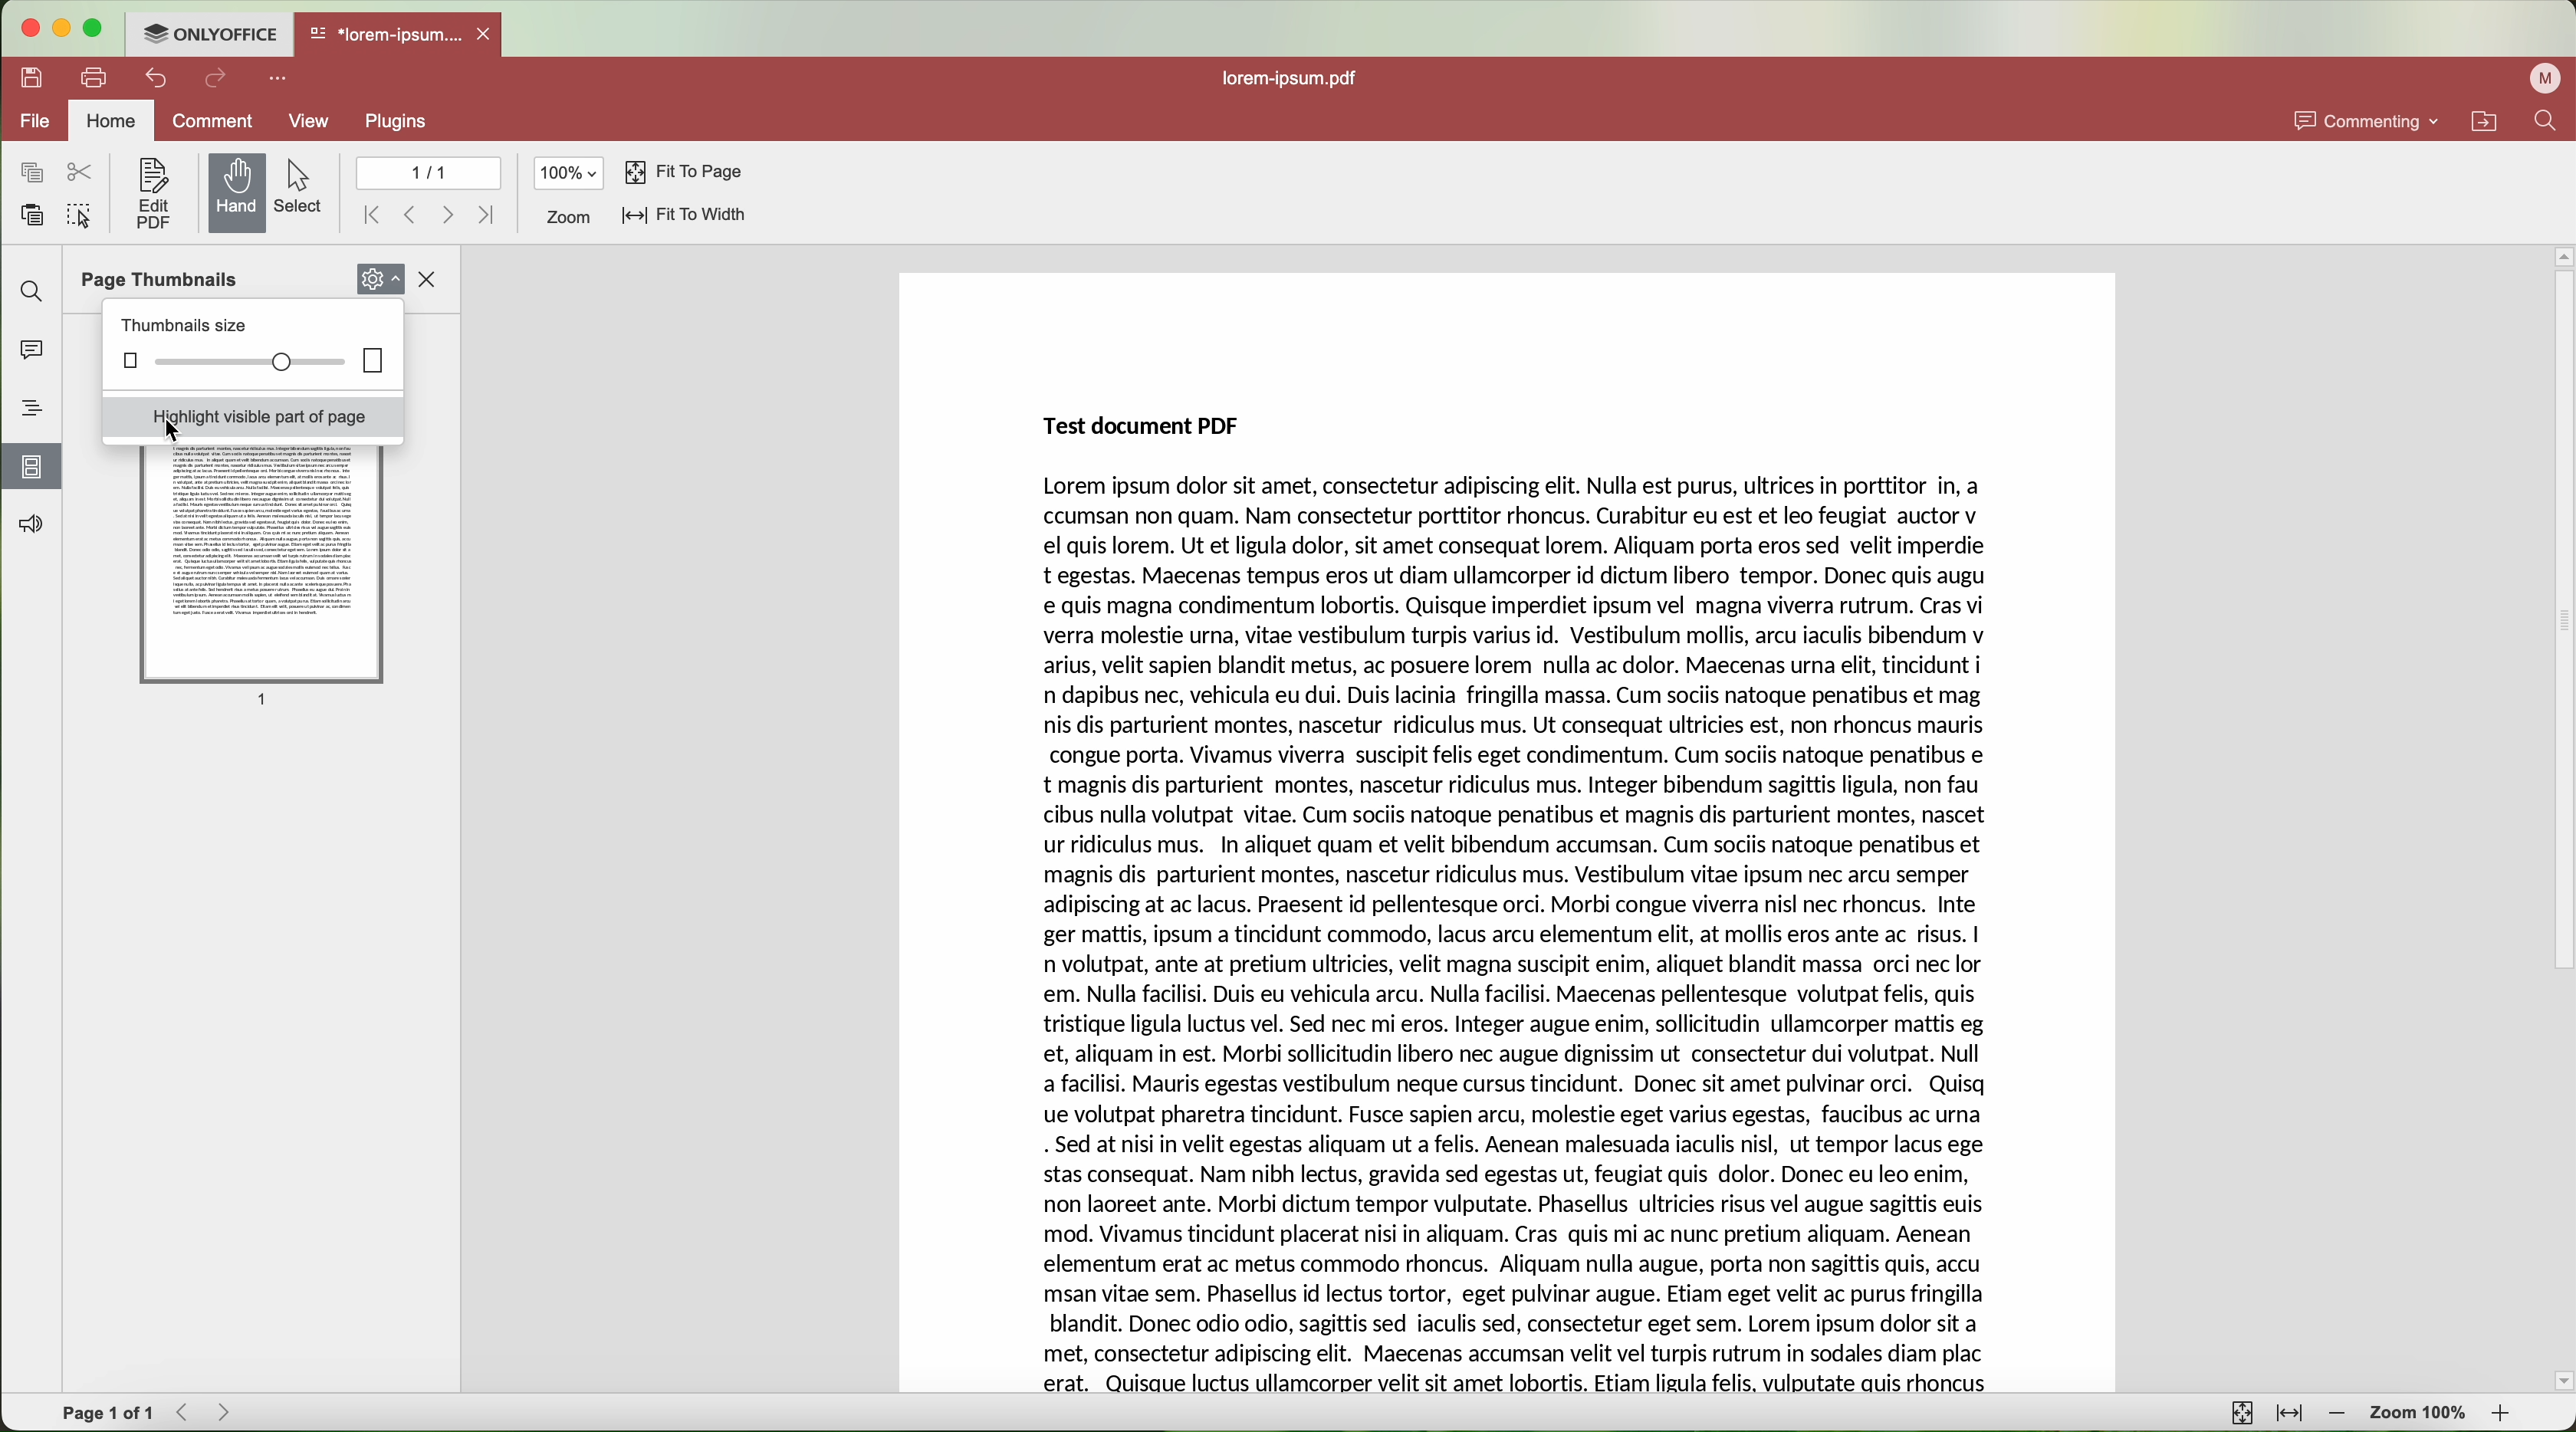 The image size is (2576, 1432). Describe the element at coordinates (183, 325) in the screenshot. I see `Thumbnails size` at that location.